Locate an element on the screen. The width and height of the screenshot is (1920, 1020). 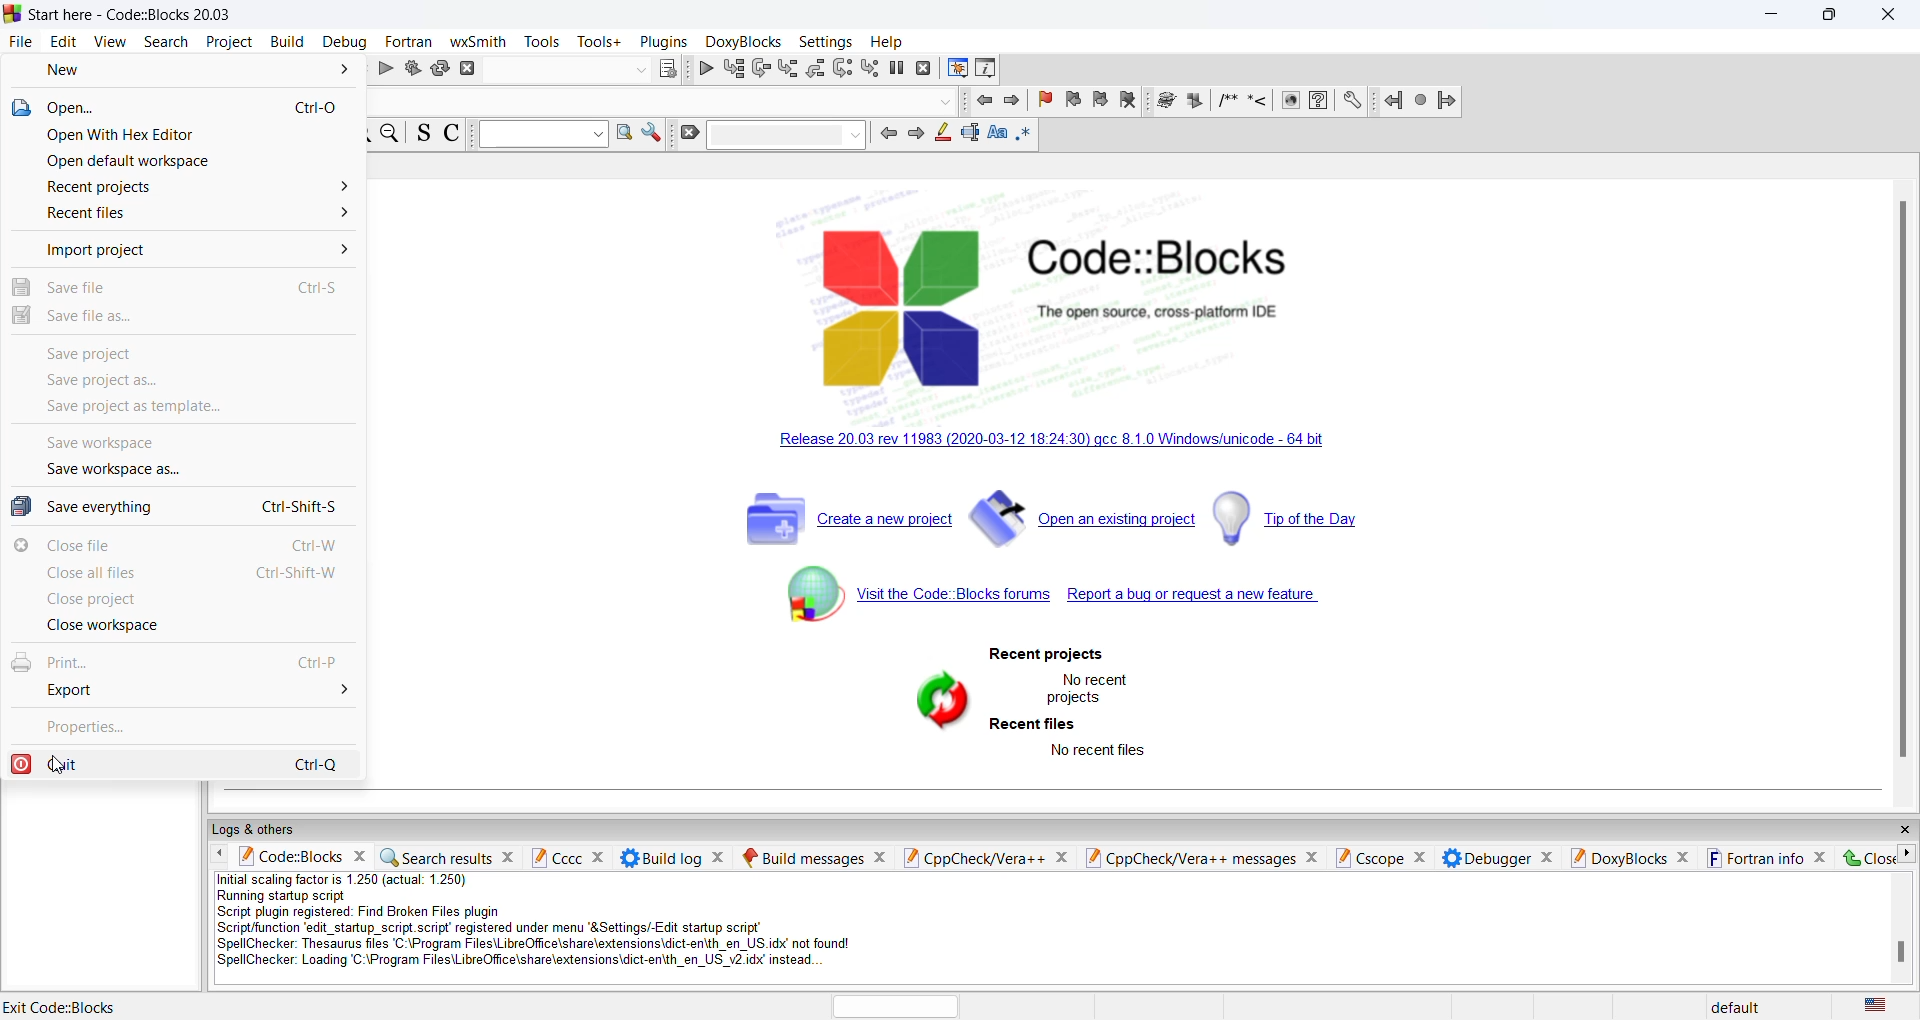
save project as is located at coordinates (177, 380).